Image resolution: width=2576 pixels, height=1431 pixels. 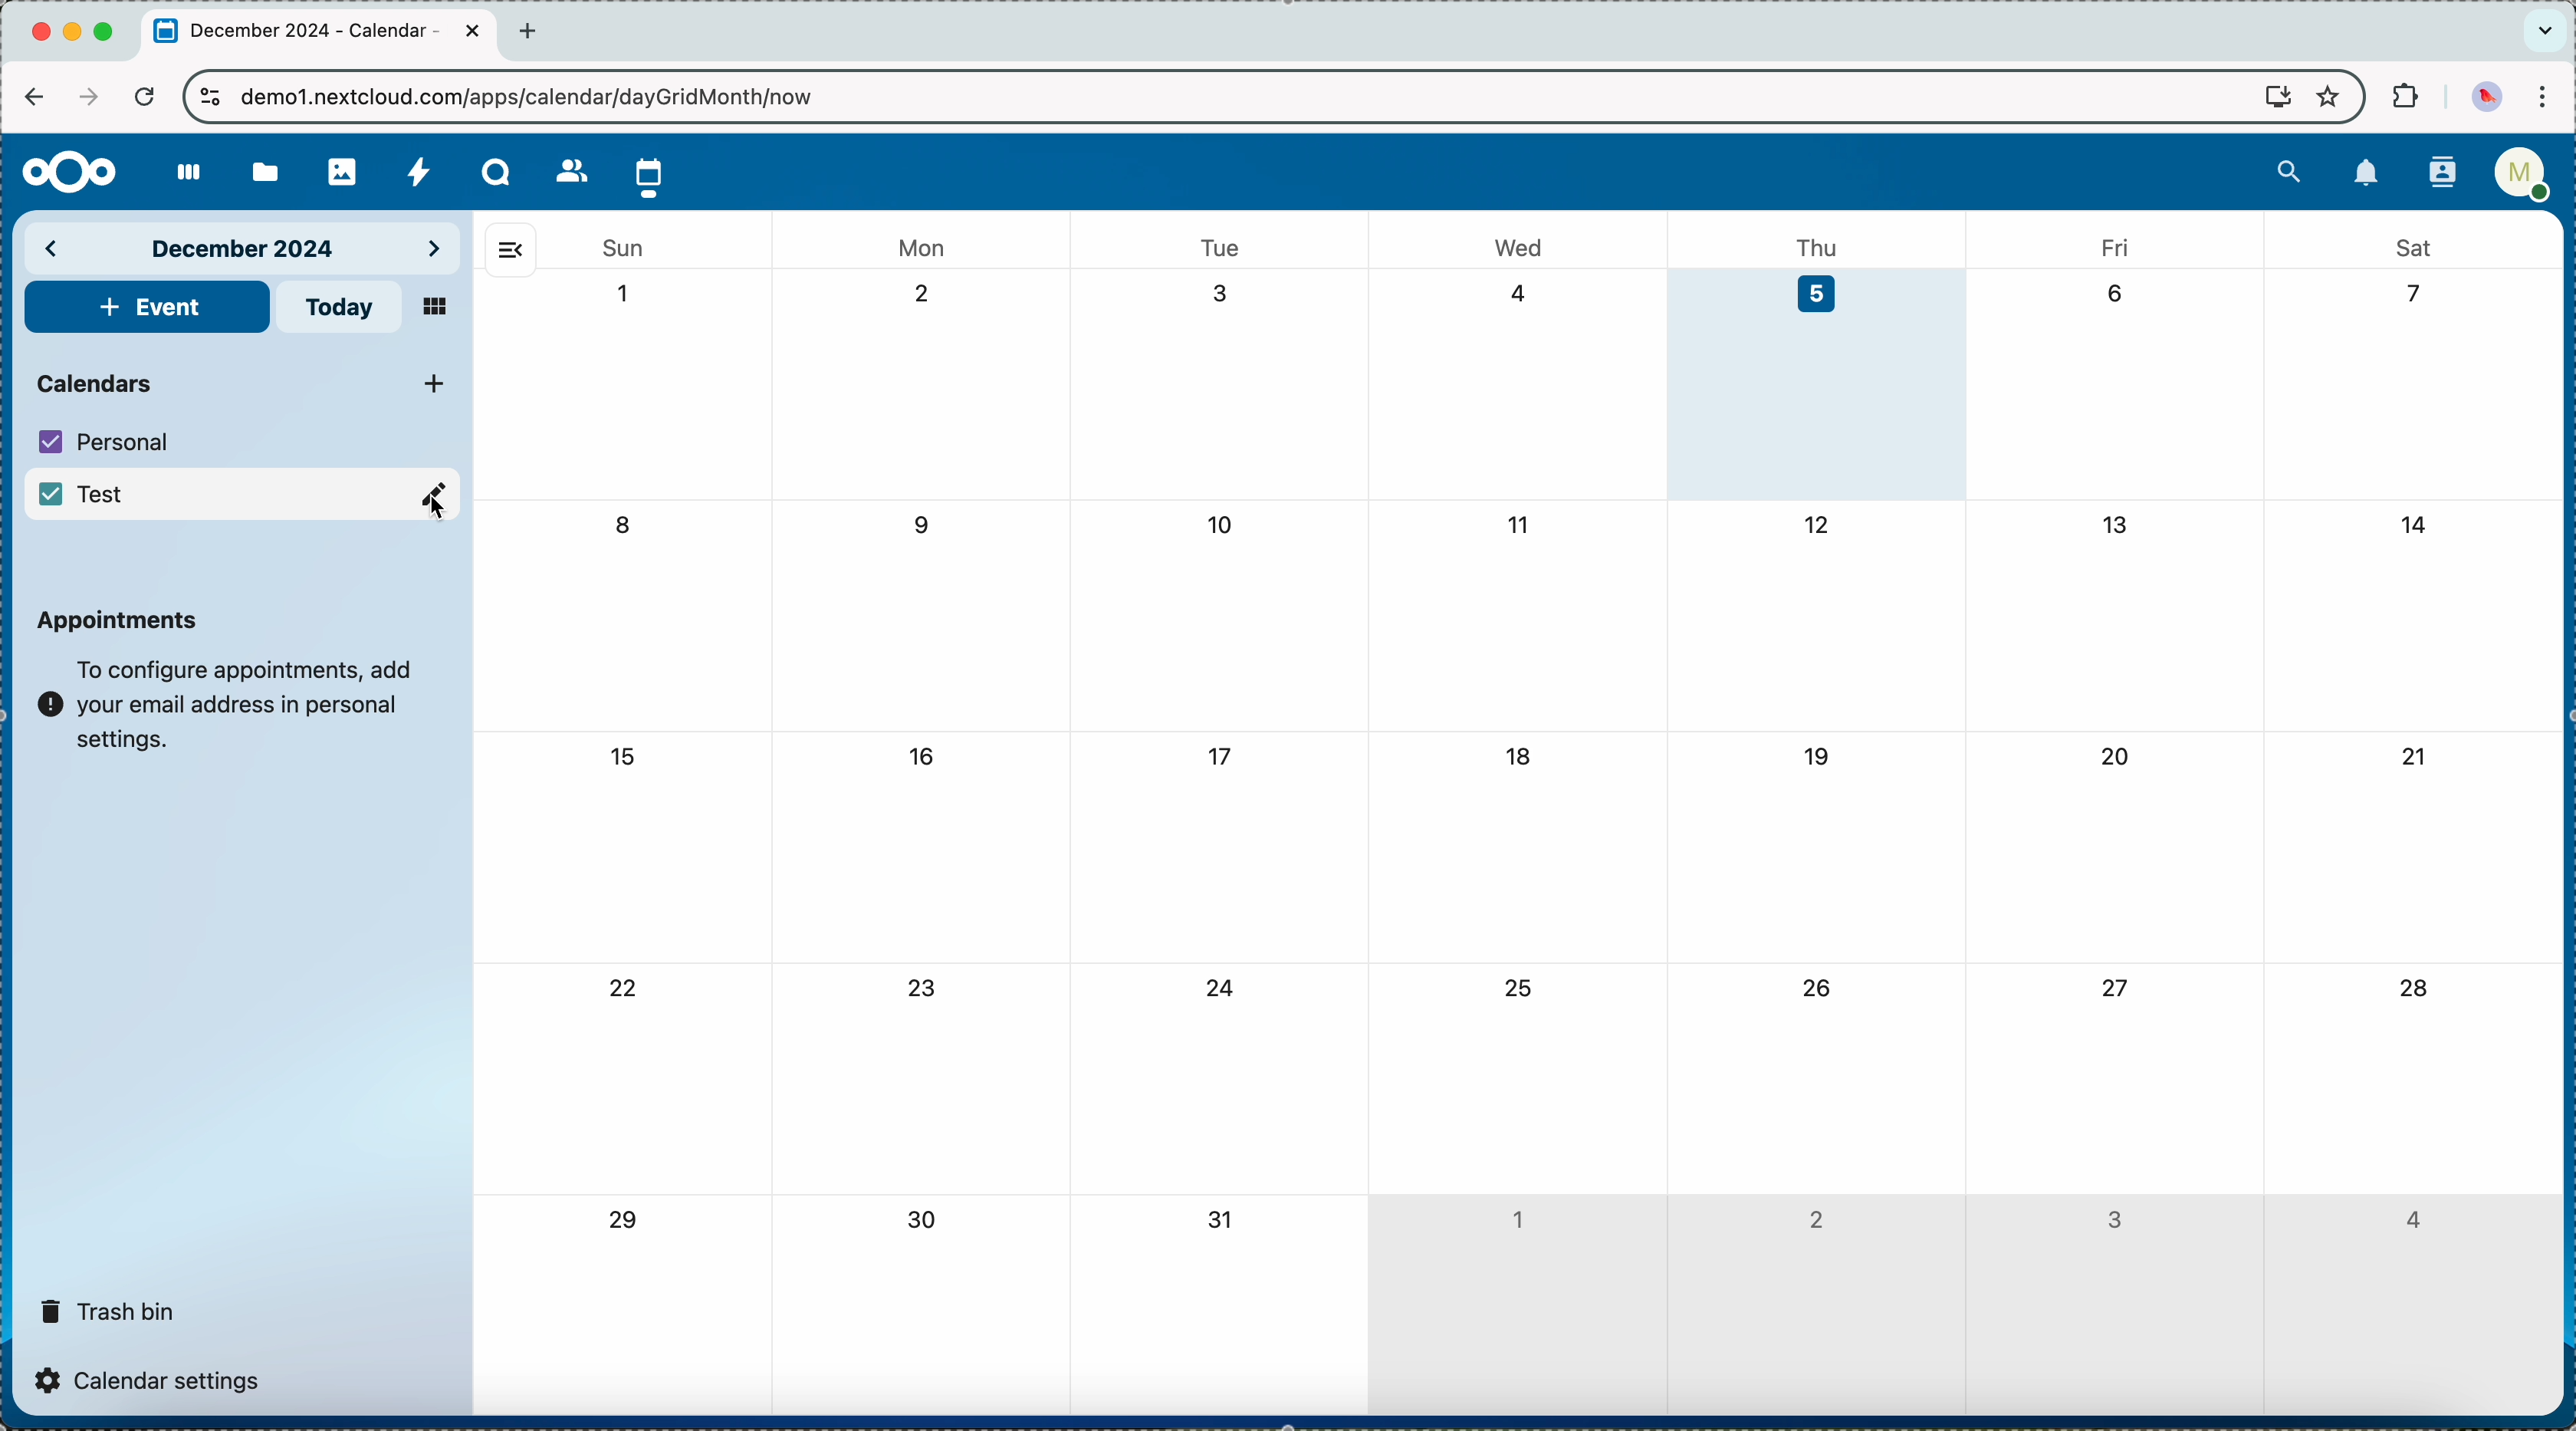 I want to click on 21, so click(x=2413, y=756).